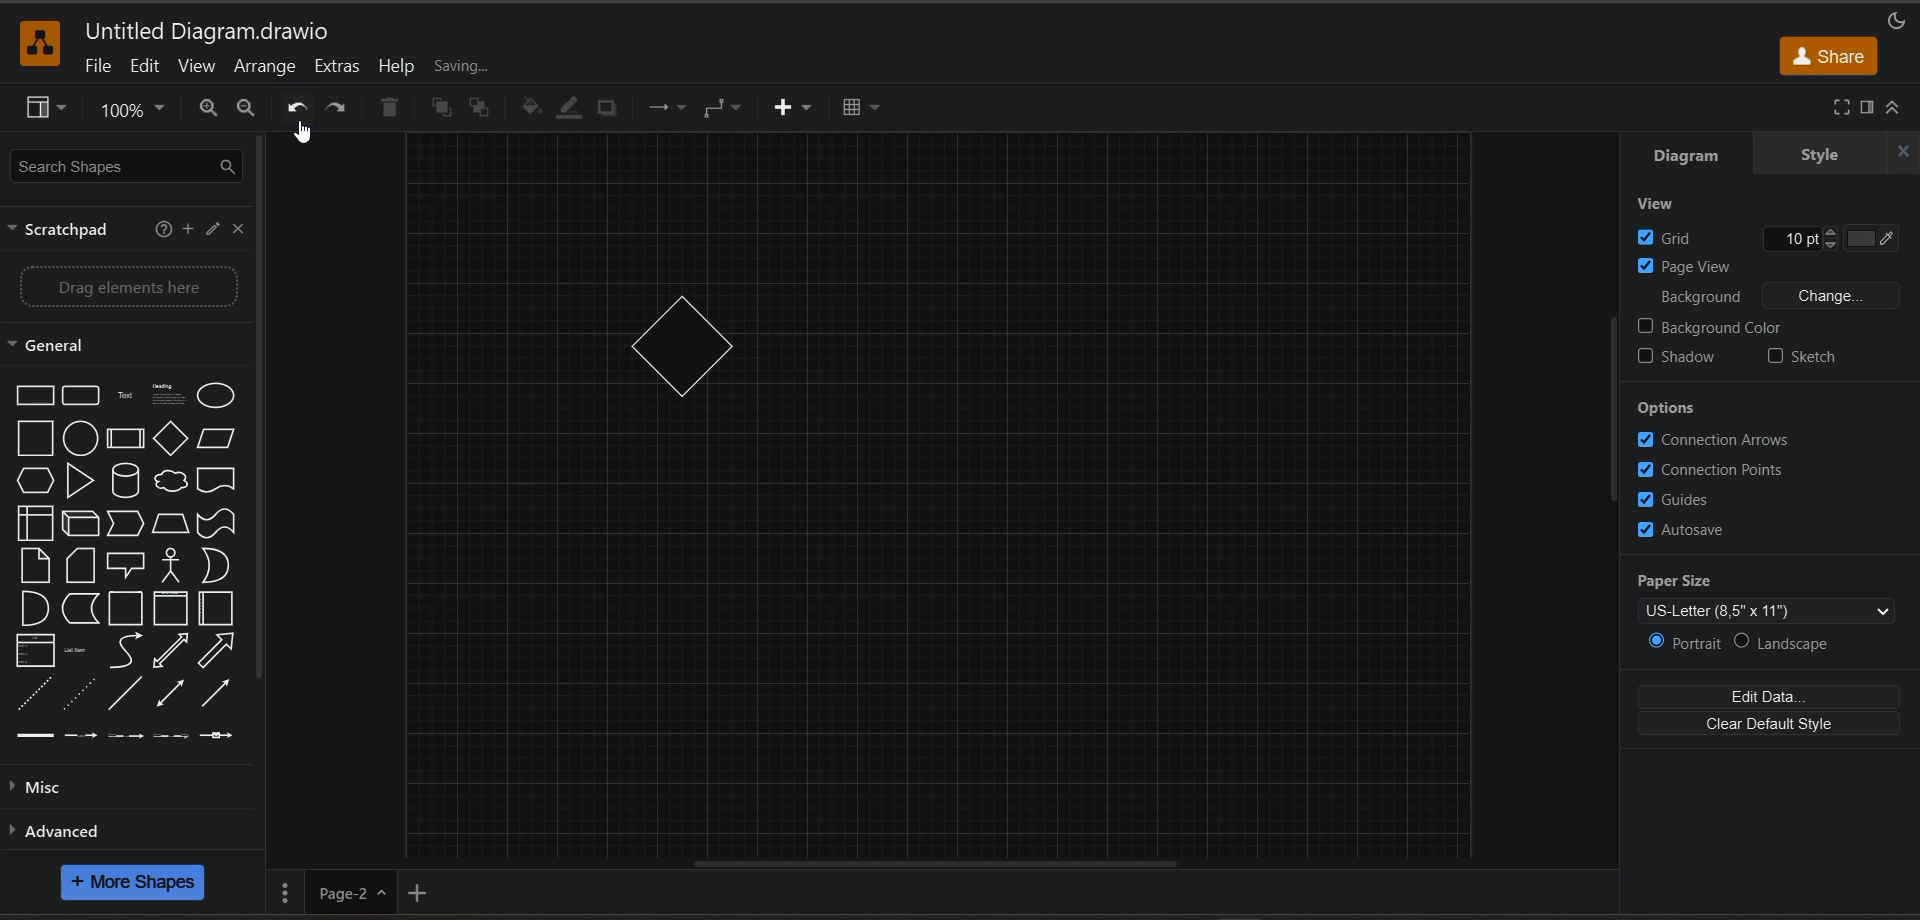 The height and width of the screenshot is (920, 1920). What do you see at coordinates (79, 437) in the screenshot?
I see `Circle` at bounding box center [79, 437].